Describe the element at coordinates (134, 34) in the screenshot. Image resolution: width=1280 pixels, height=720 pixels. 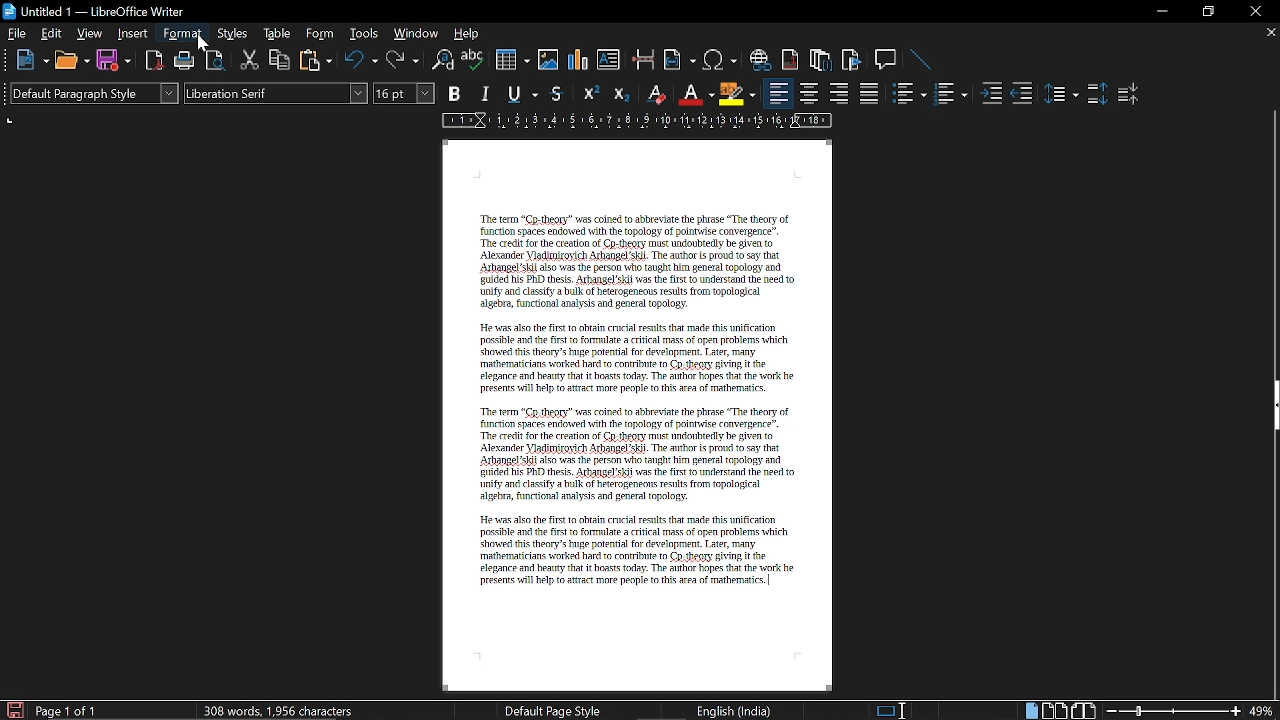
I see `Insert` at that location.